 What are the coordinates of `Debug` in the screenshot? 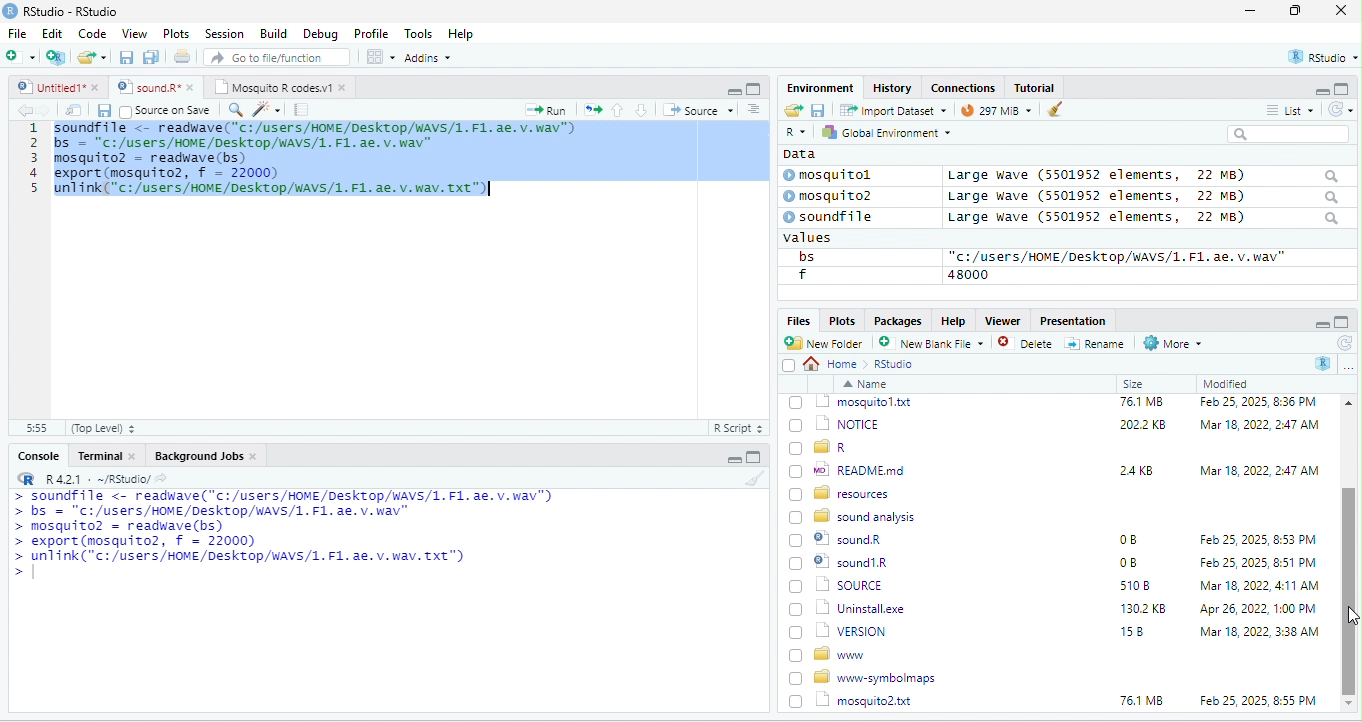 It's located at (320, 33).